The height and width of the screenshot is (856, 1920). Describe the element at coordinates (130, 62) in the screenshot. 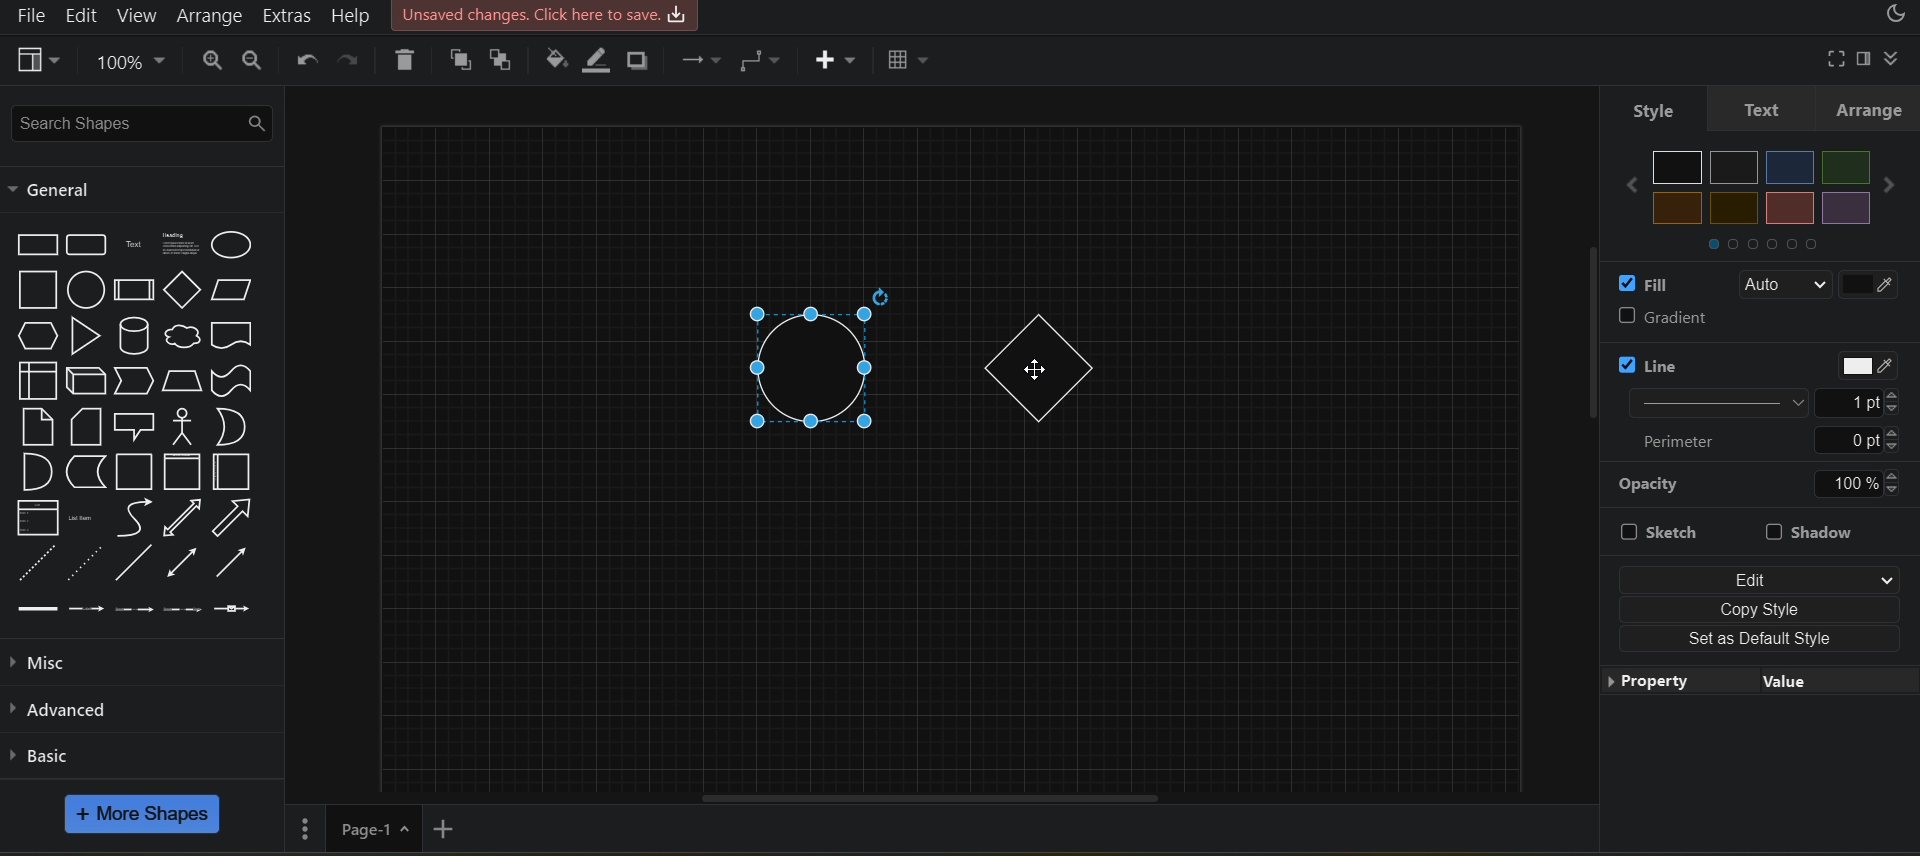

I see `zoom` at that location.